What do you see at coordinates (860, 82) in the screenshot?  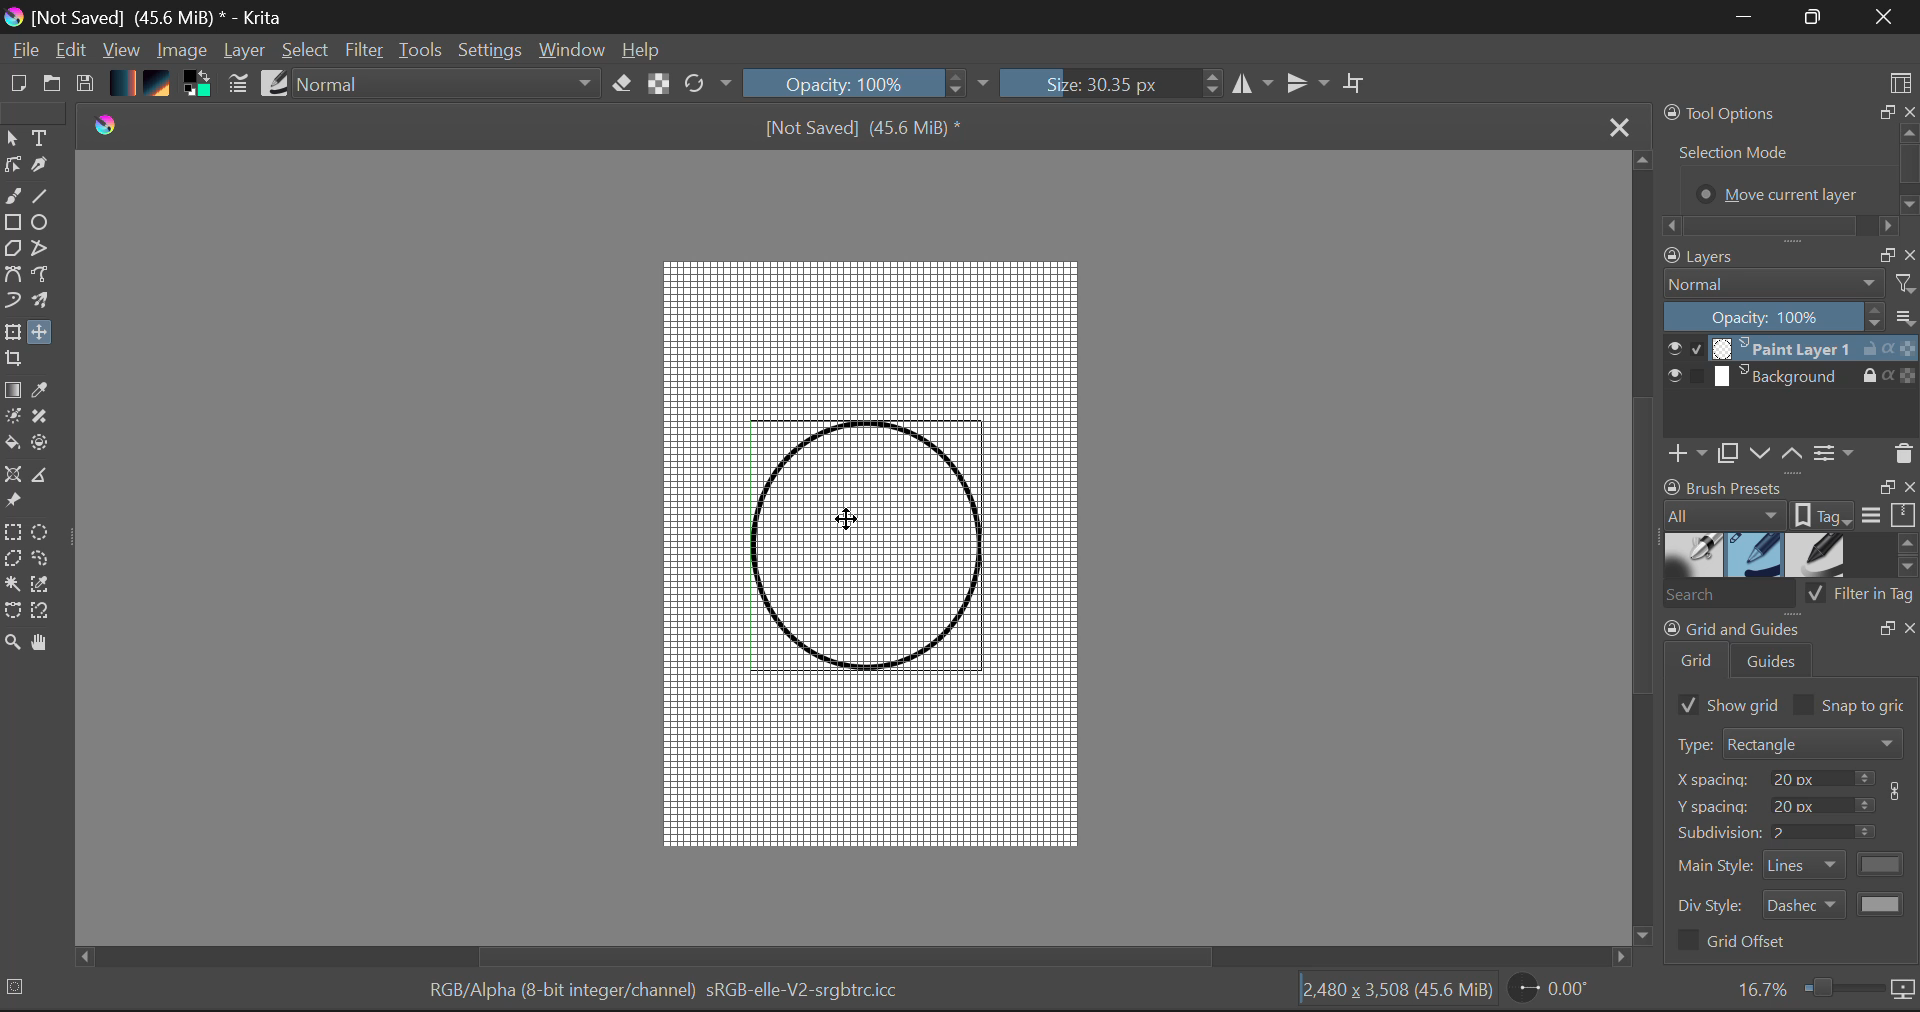 I see `Brush Stroke Opacity` at bounding box center [860, 82].